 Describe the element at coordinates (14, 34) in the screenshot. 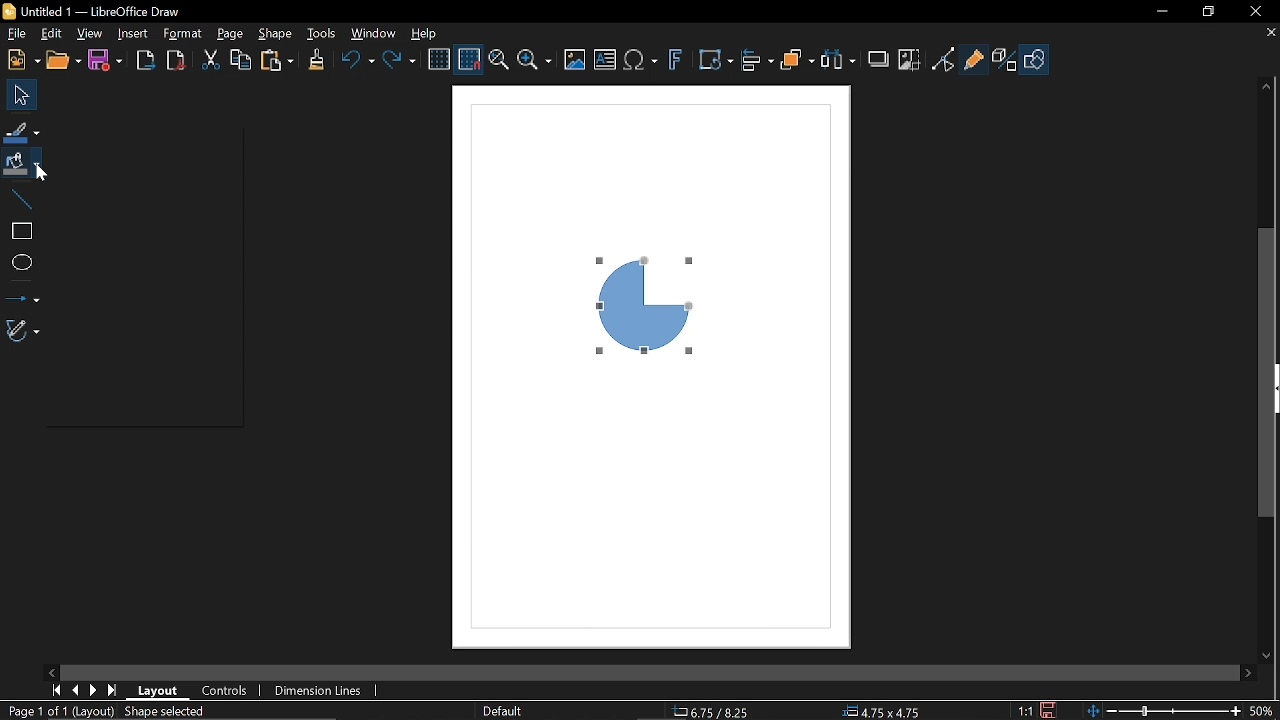

I see `File` at that location.